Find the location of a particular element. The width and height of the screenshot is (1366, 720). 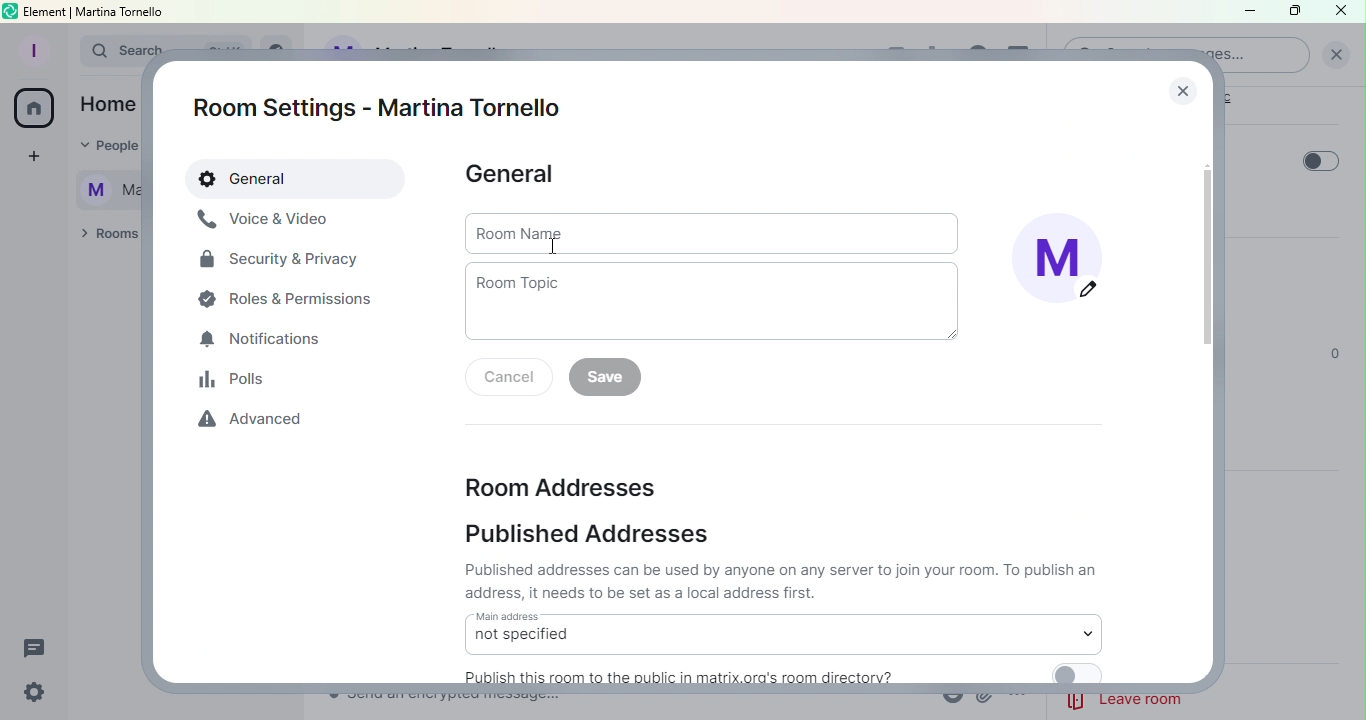

Room topic is located at coordinates (719, 302).